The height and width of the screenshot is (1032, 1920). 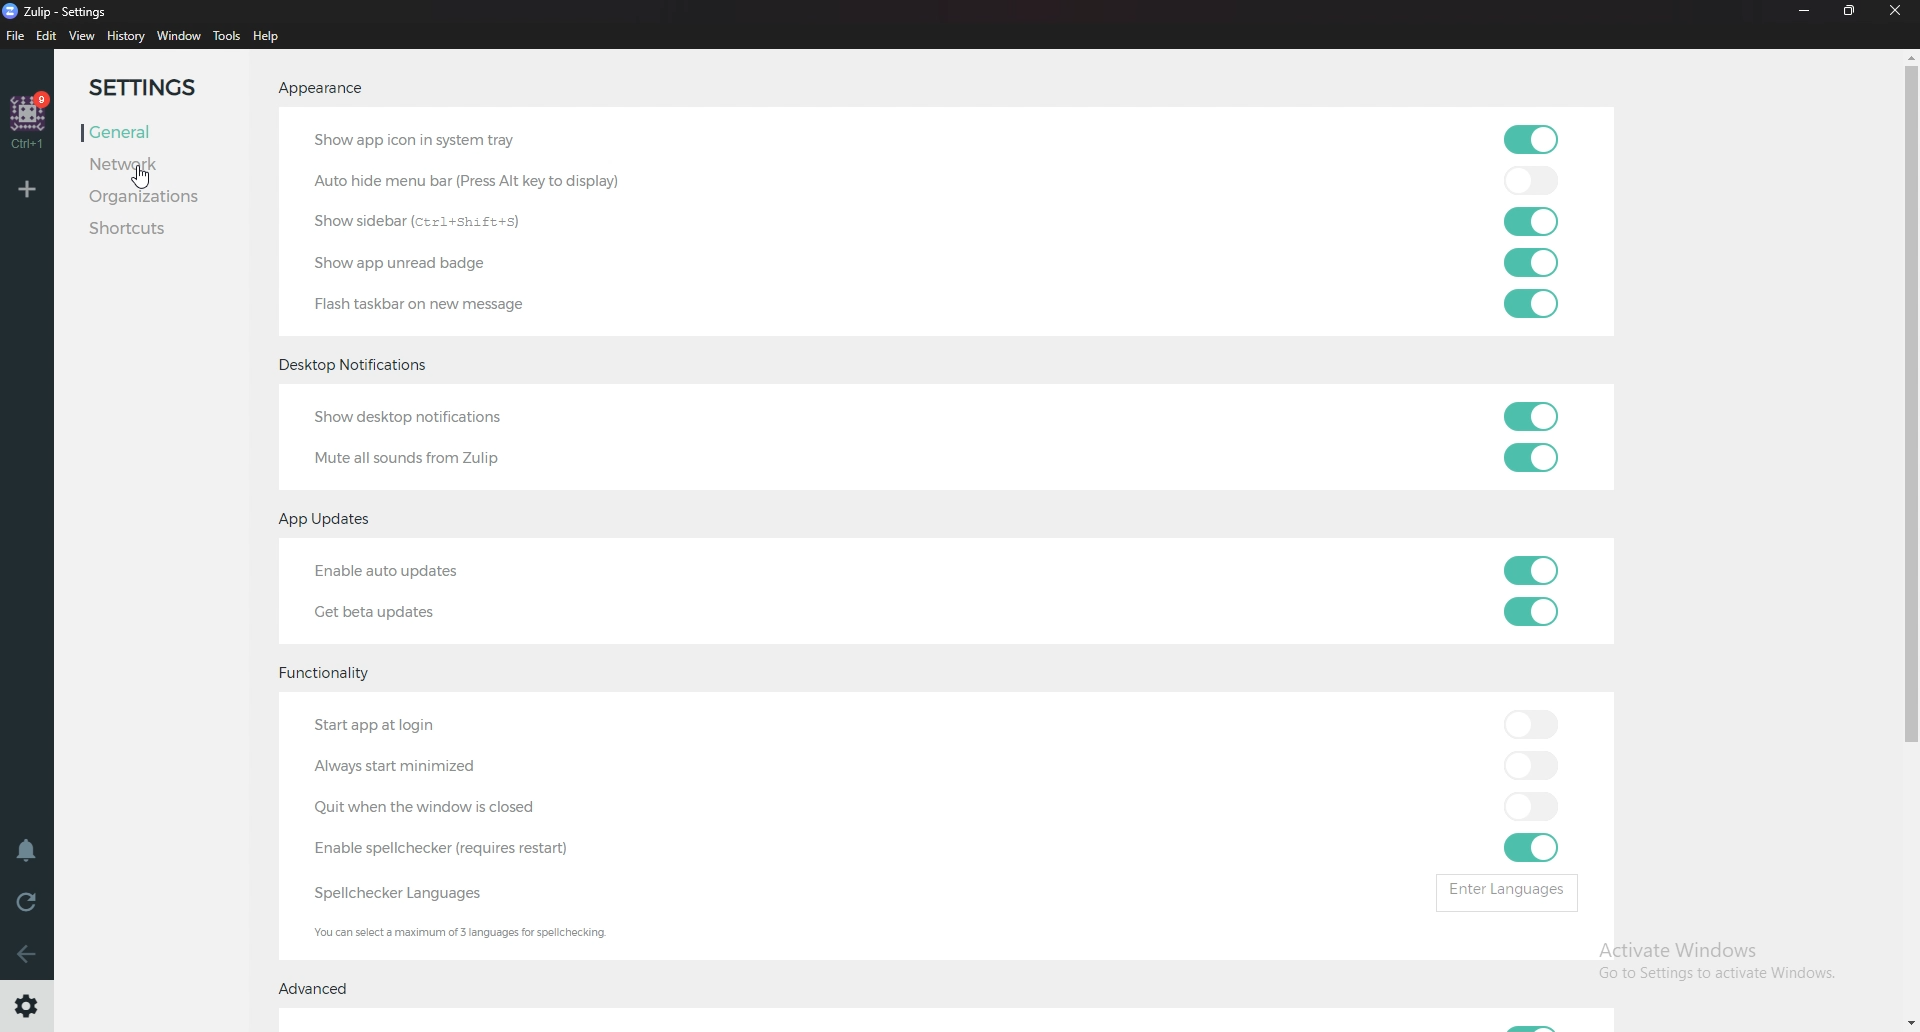 What do you see at coordinates (1506, 887) in the screenshot?
I see `Enter languages` at bounding box center [1506, 887].